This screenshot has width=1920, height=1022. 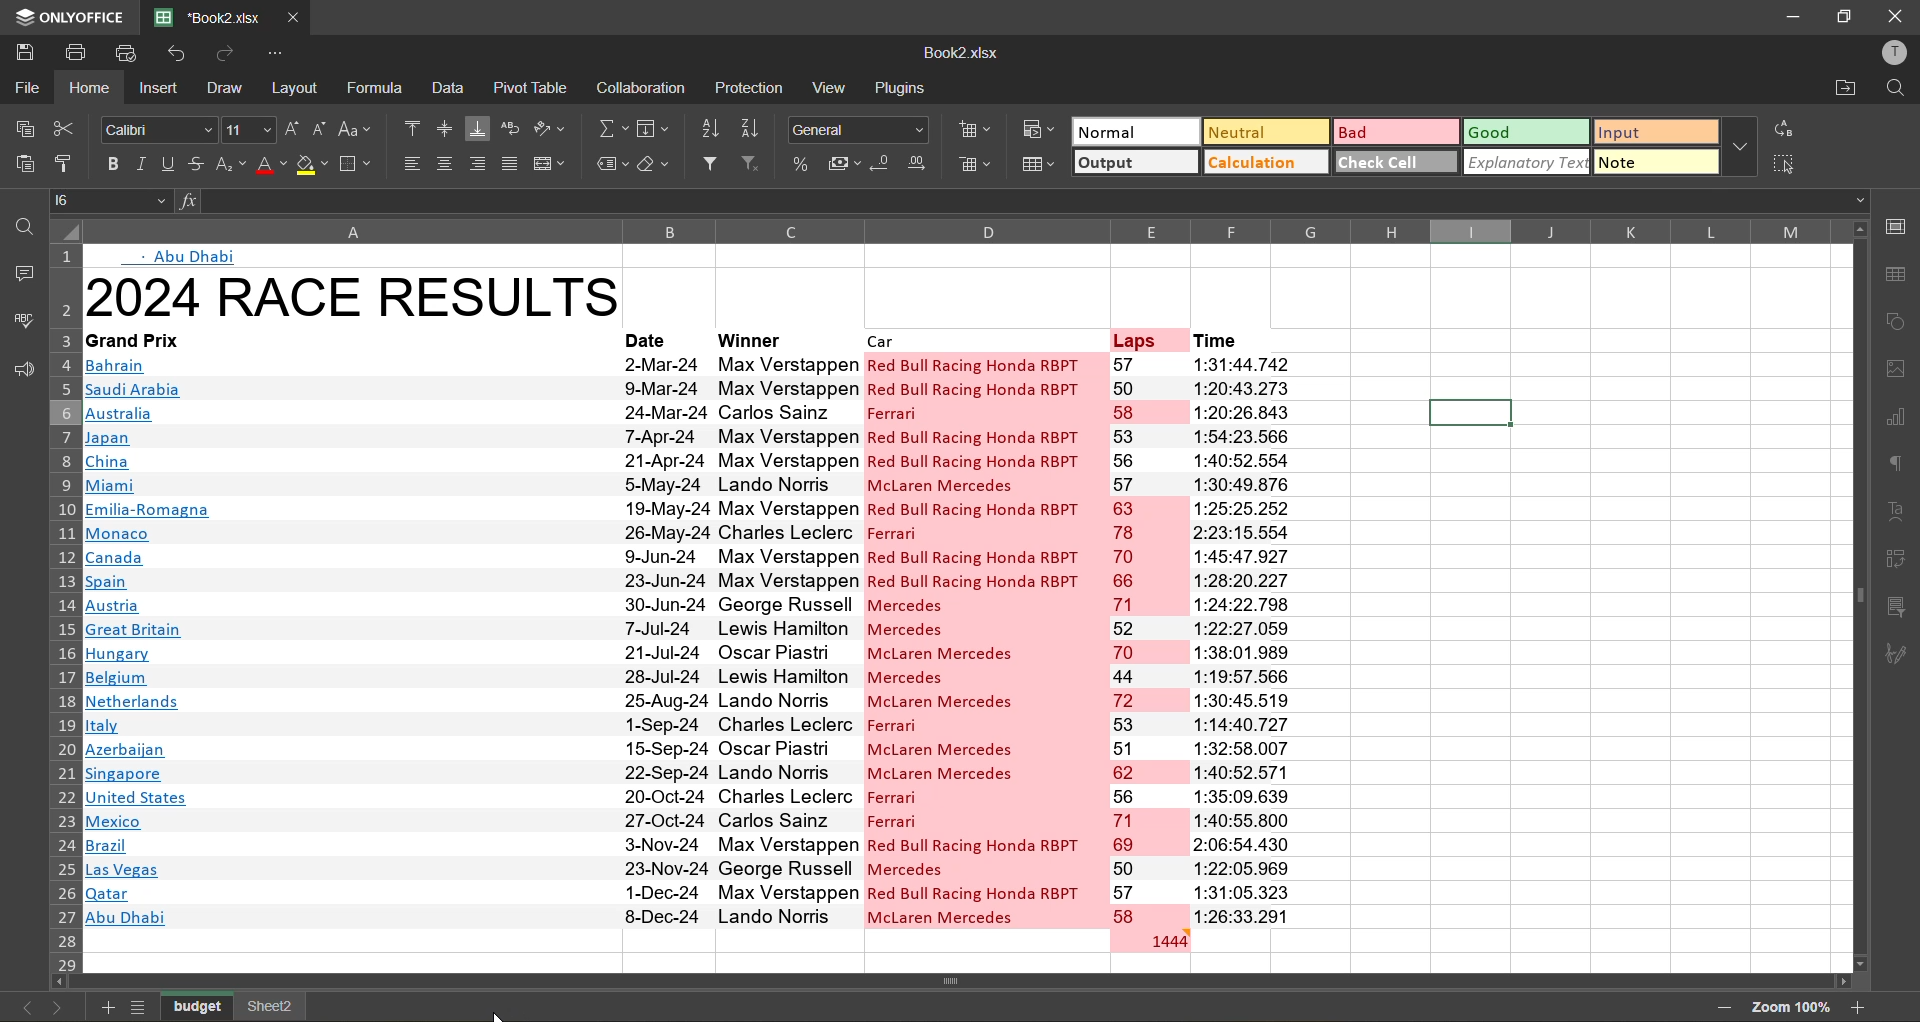 I want to click on laps, so click(x=1146, y=338).